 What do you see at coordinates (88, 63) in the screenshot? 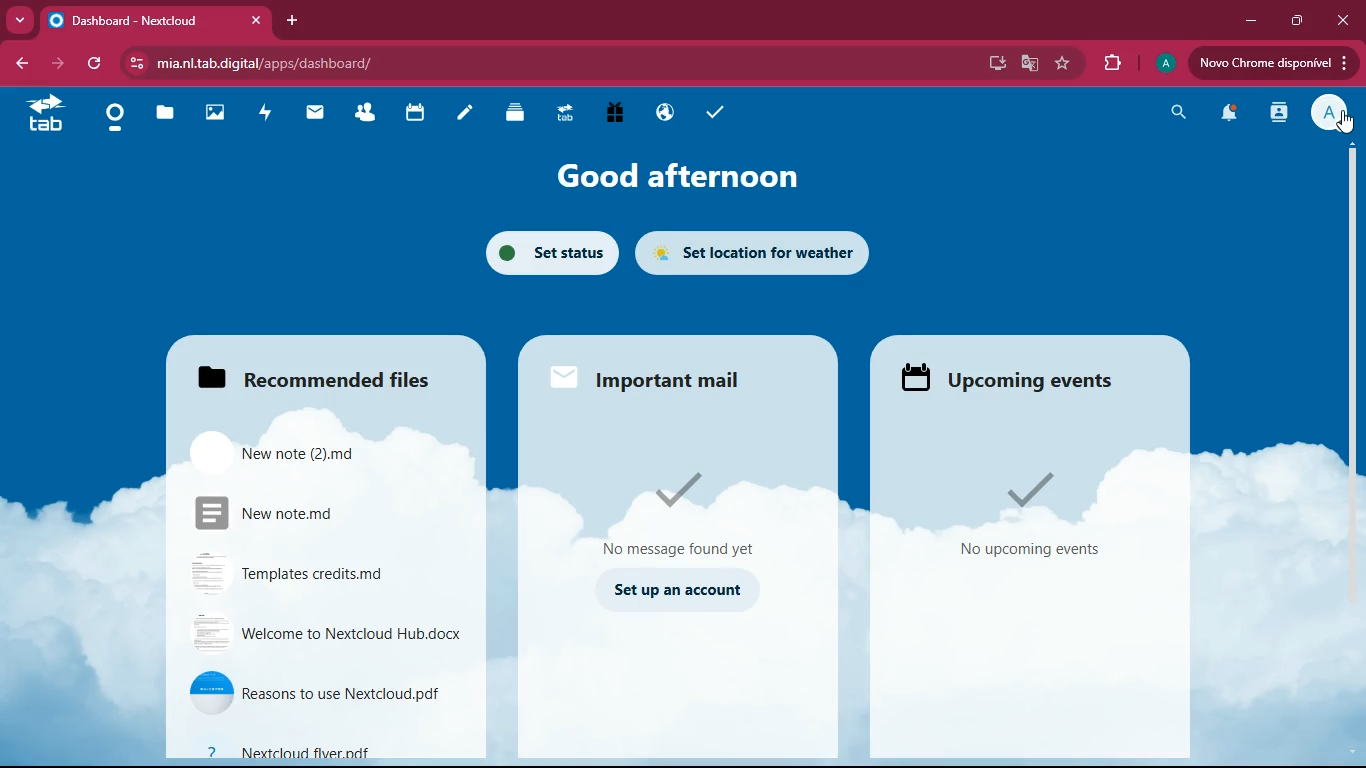
I see `refresh` at bounding box center [88, 63].